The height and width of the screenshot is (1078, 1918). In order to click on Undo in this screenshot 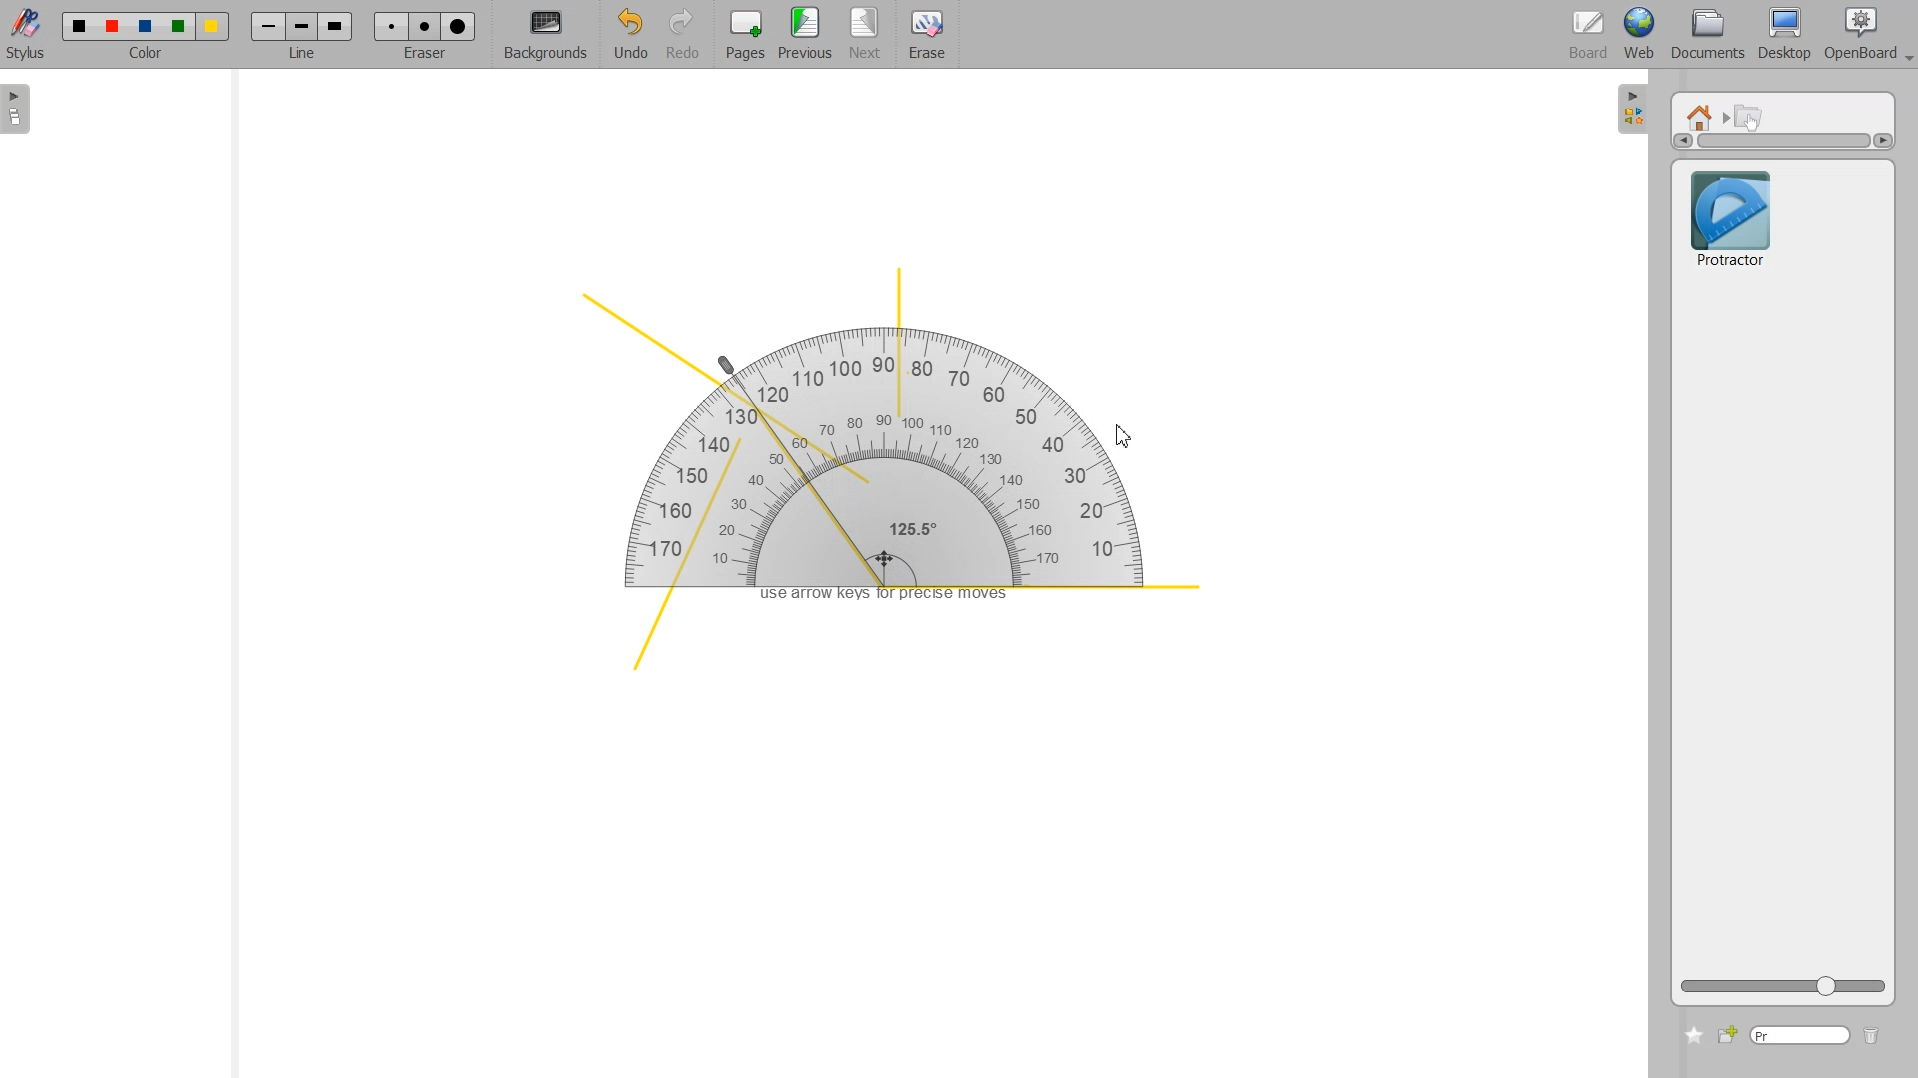, I will do `click(627, 36)`.